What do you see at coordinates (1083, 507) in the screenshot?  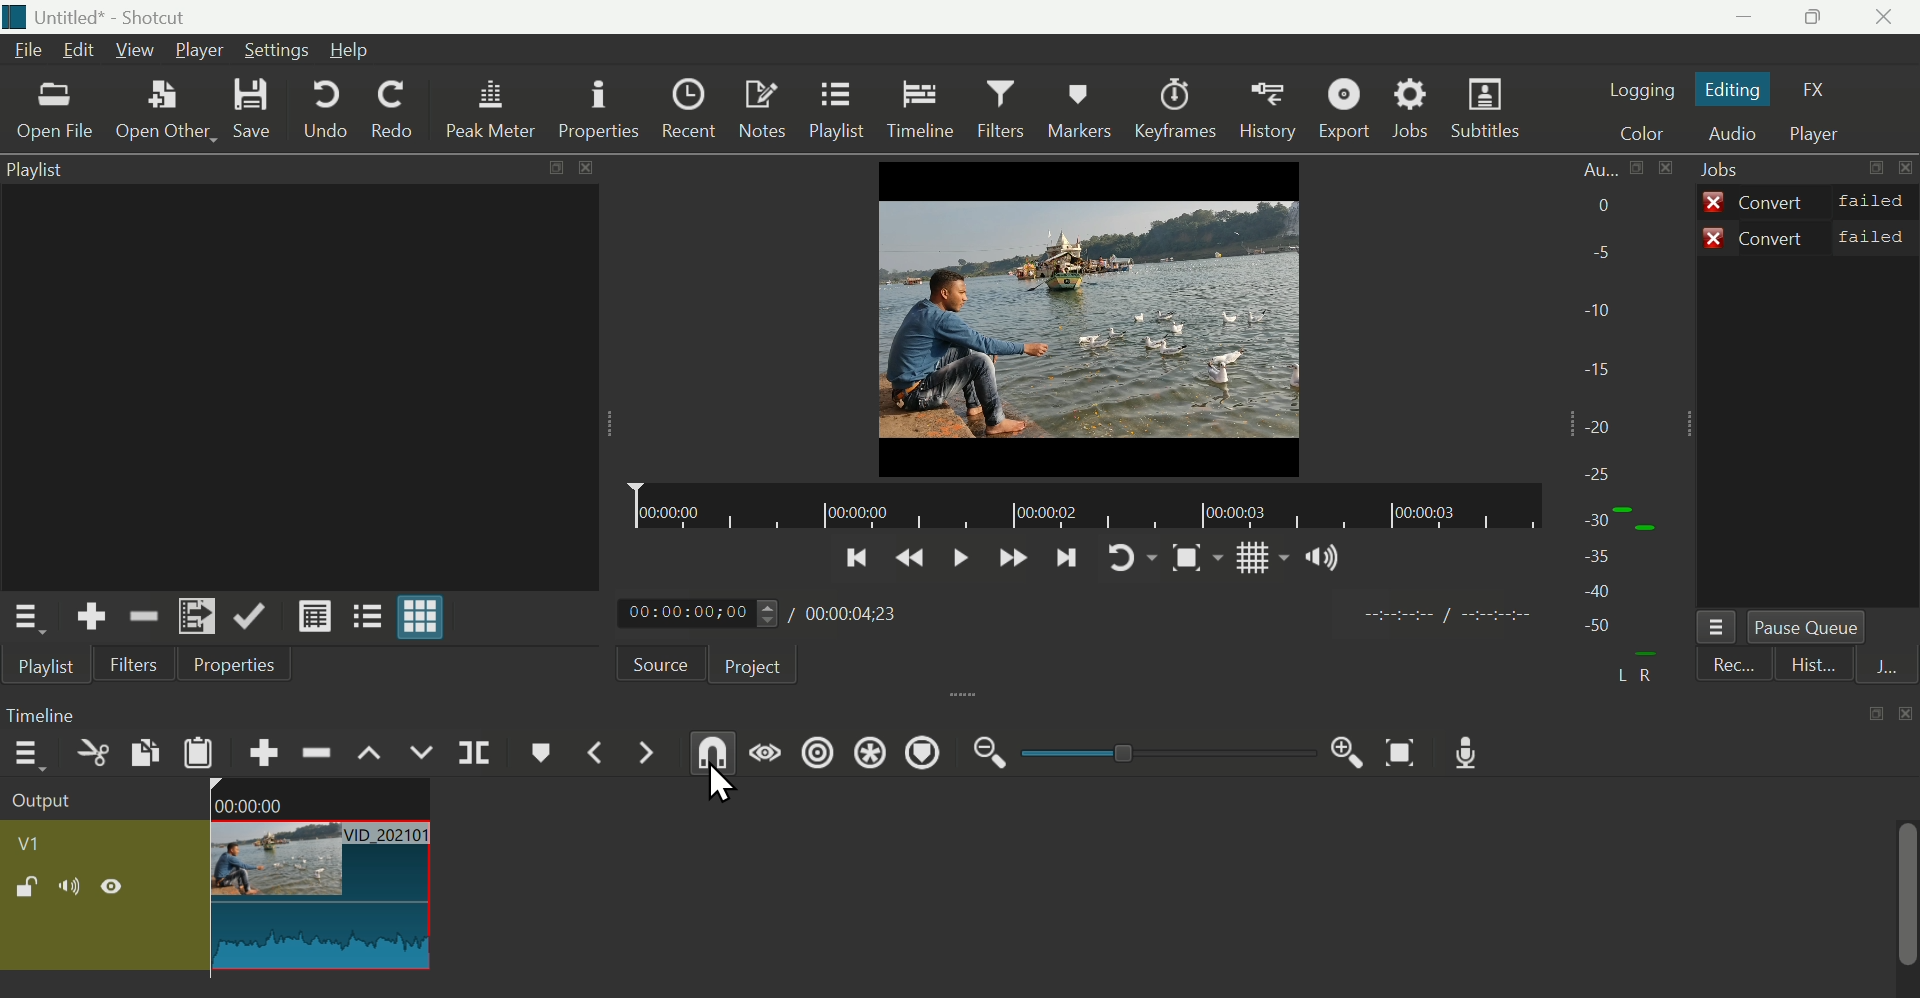 I see `Timeline` at bounding box center [1083, 507].